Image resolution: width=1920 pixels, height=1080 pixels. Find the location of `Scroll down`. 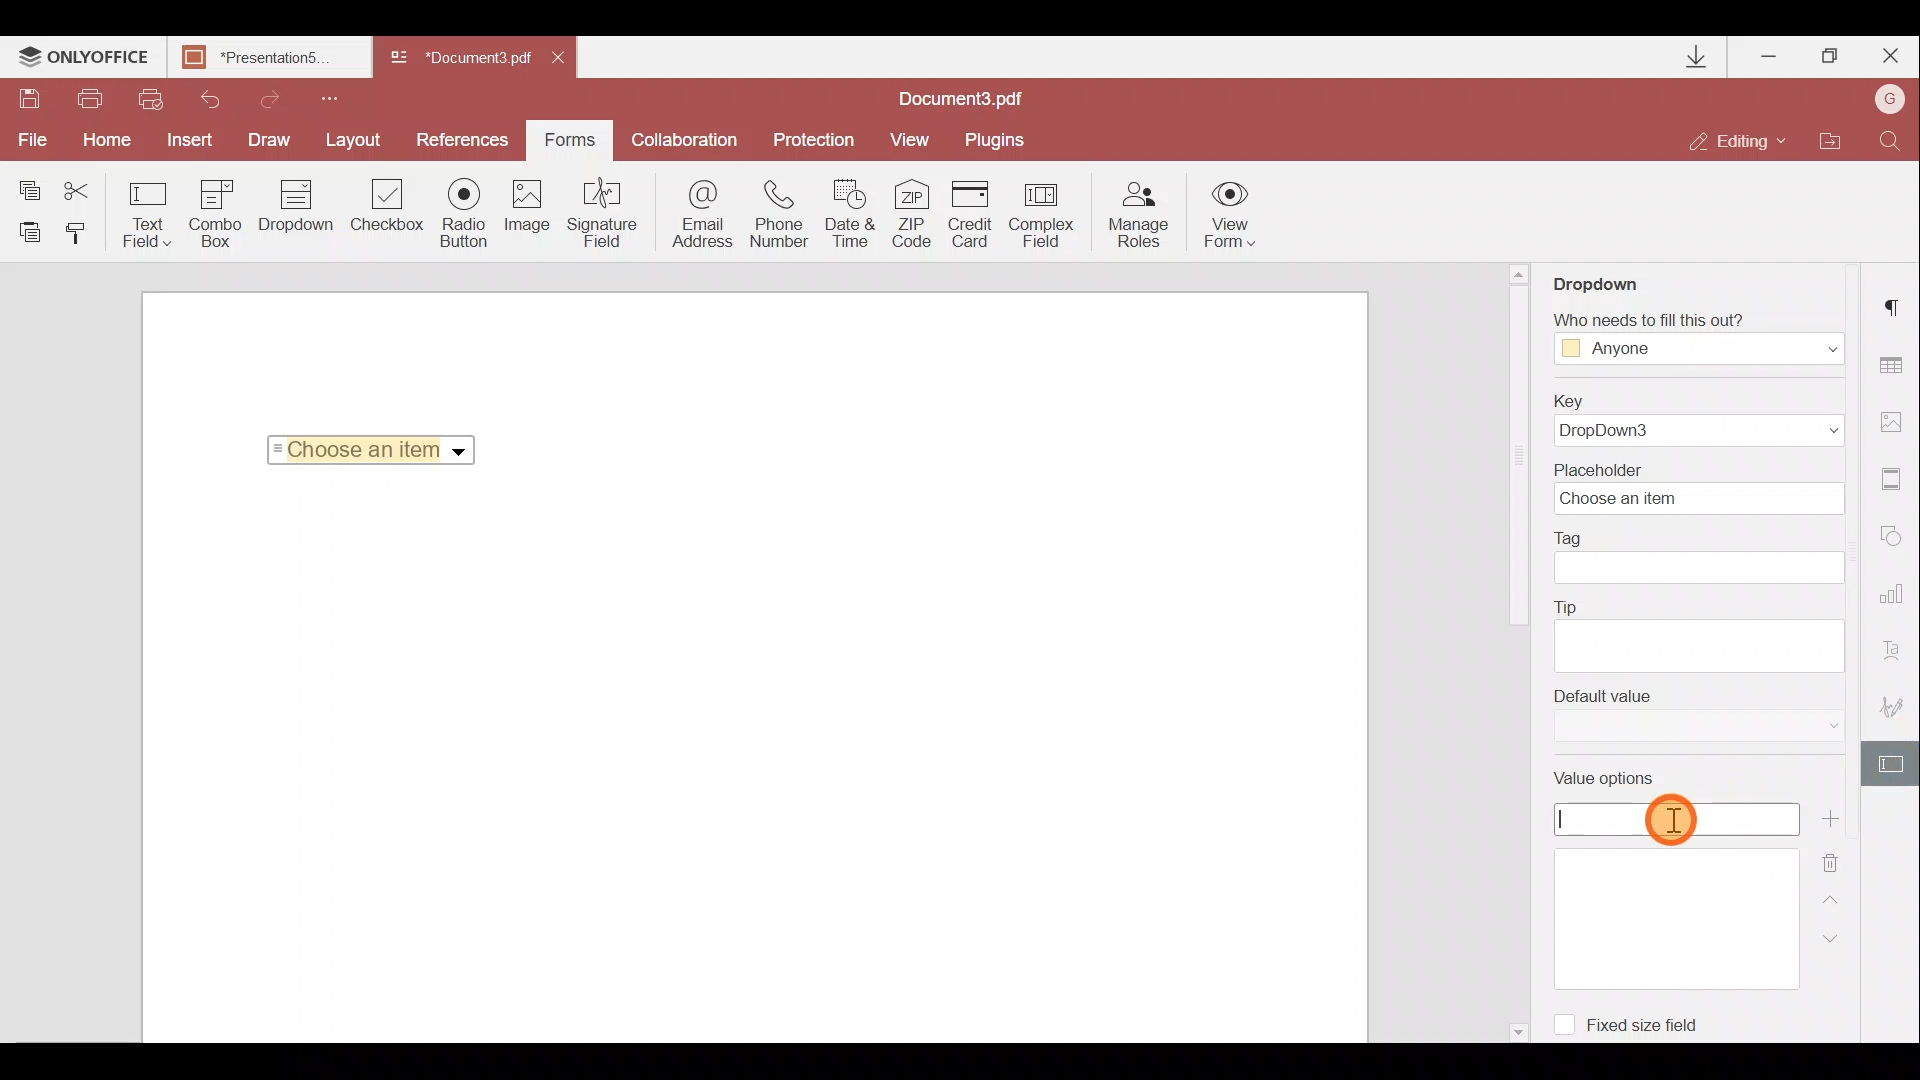

Scroll down is located at coordinates (1516, 1029).